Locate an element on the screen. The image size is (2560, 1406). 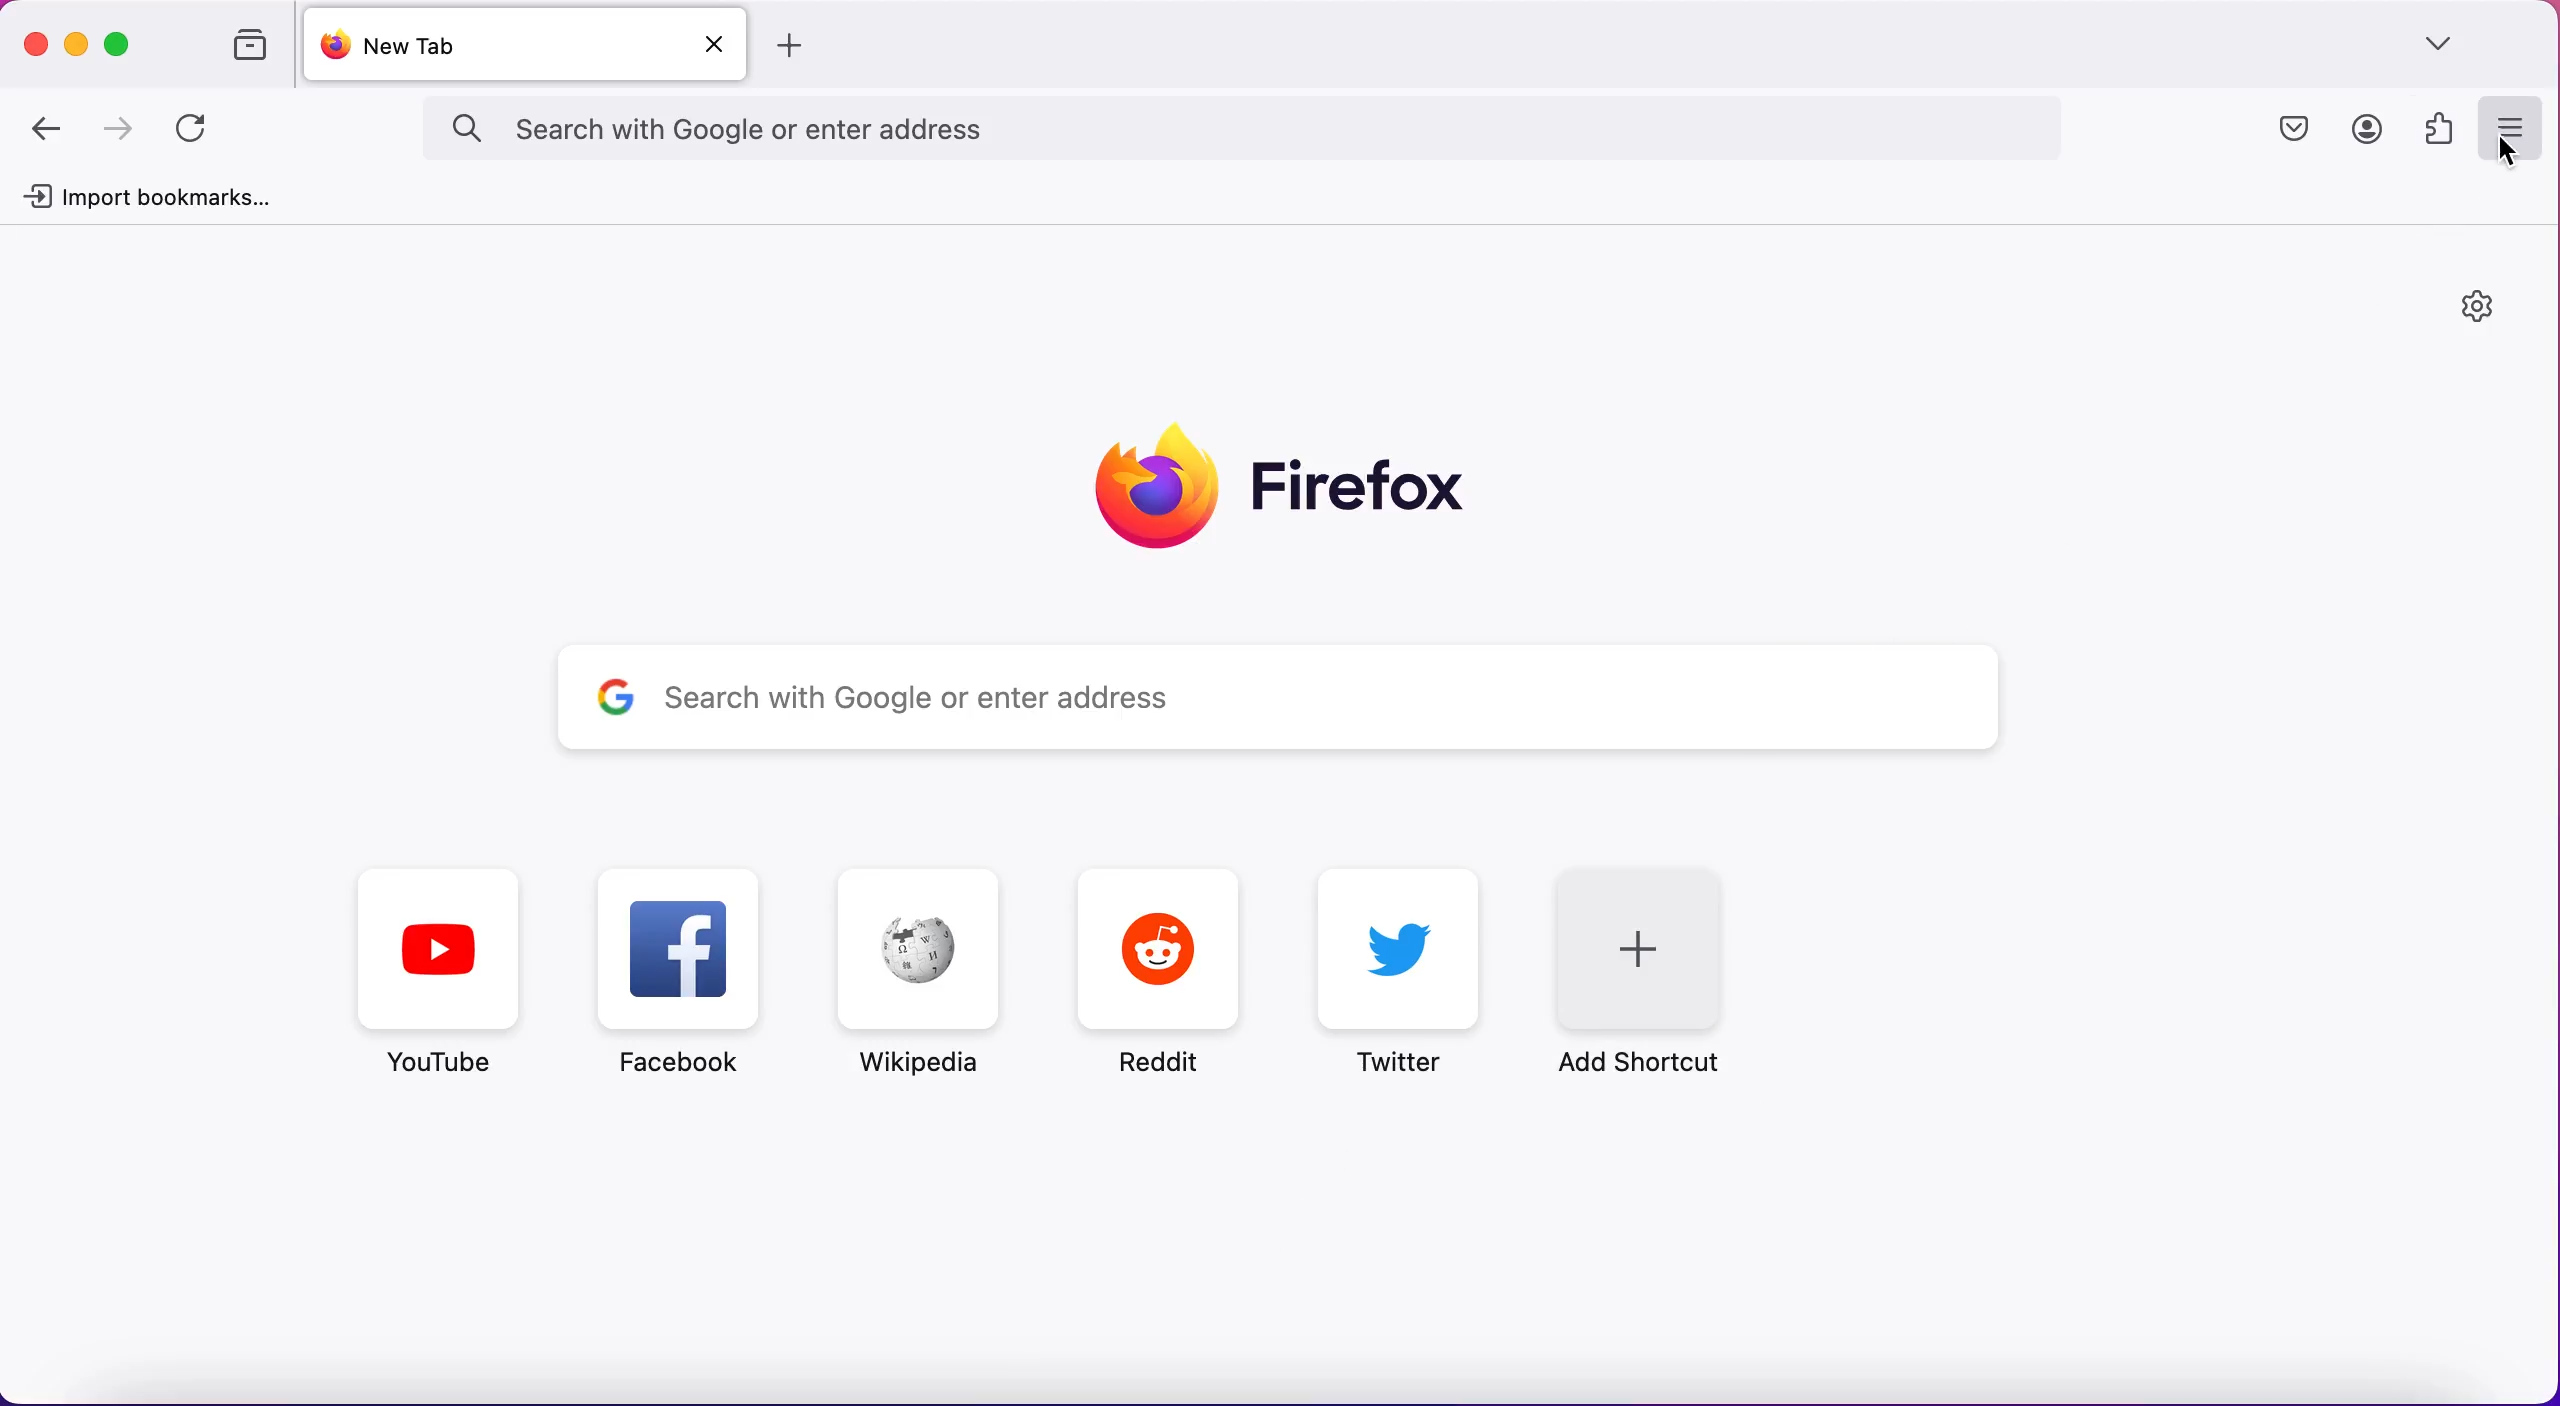
import bookmarks is located at coordinates (155, 199).